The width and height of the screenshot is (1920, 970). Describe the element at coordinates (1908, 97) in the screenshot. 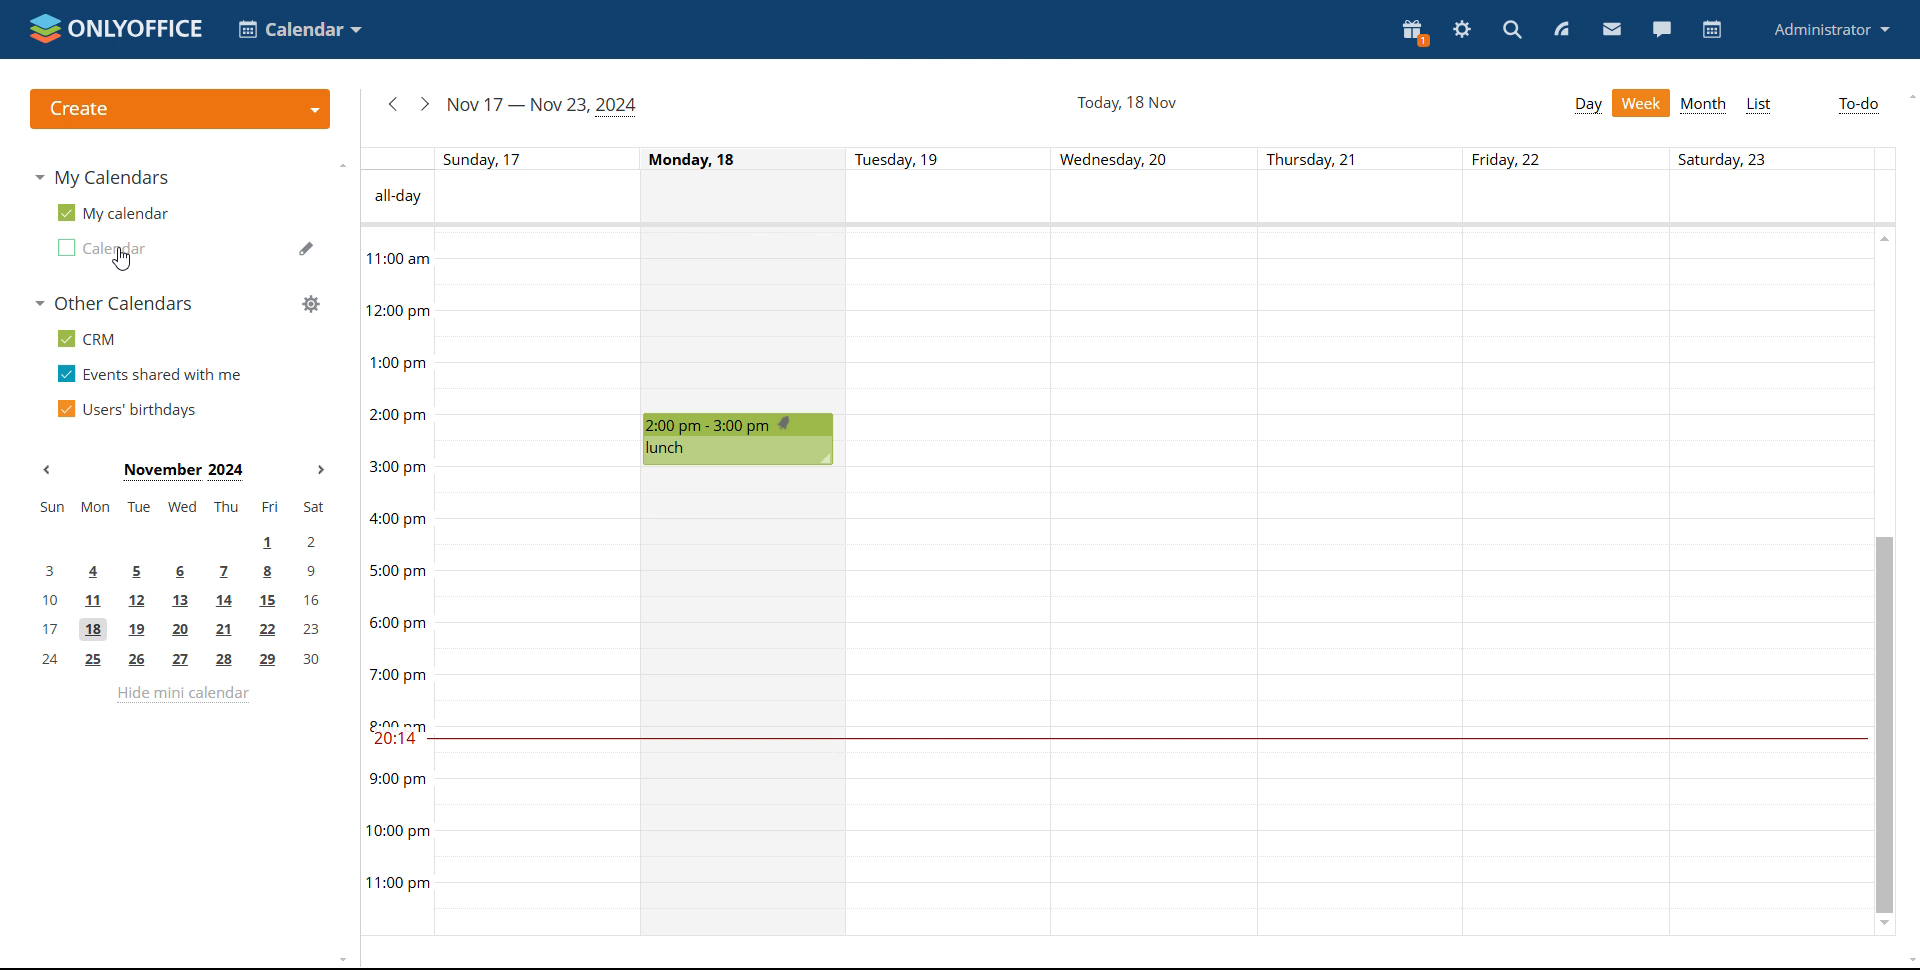

I see `scroll up` at that location.